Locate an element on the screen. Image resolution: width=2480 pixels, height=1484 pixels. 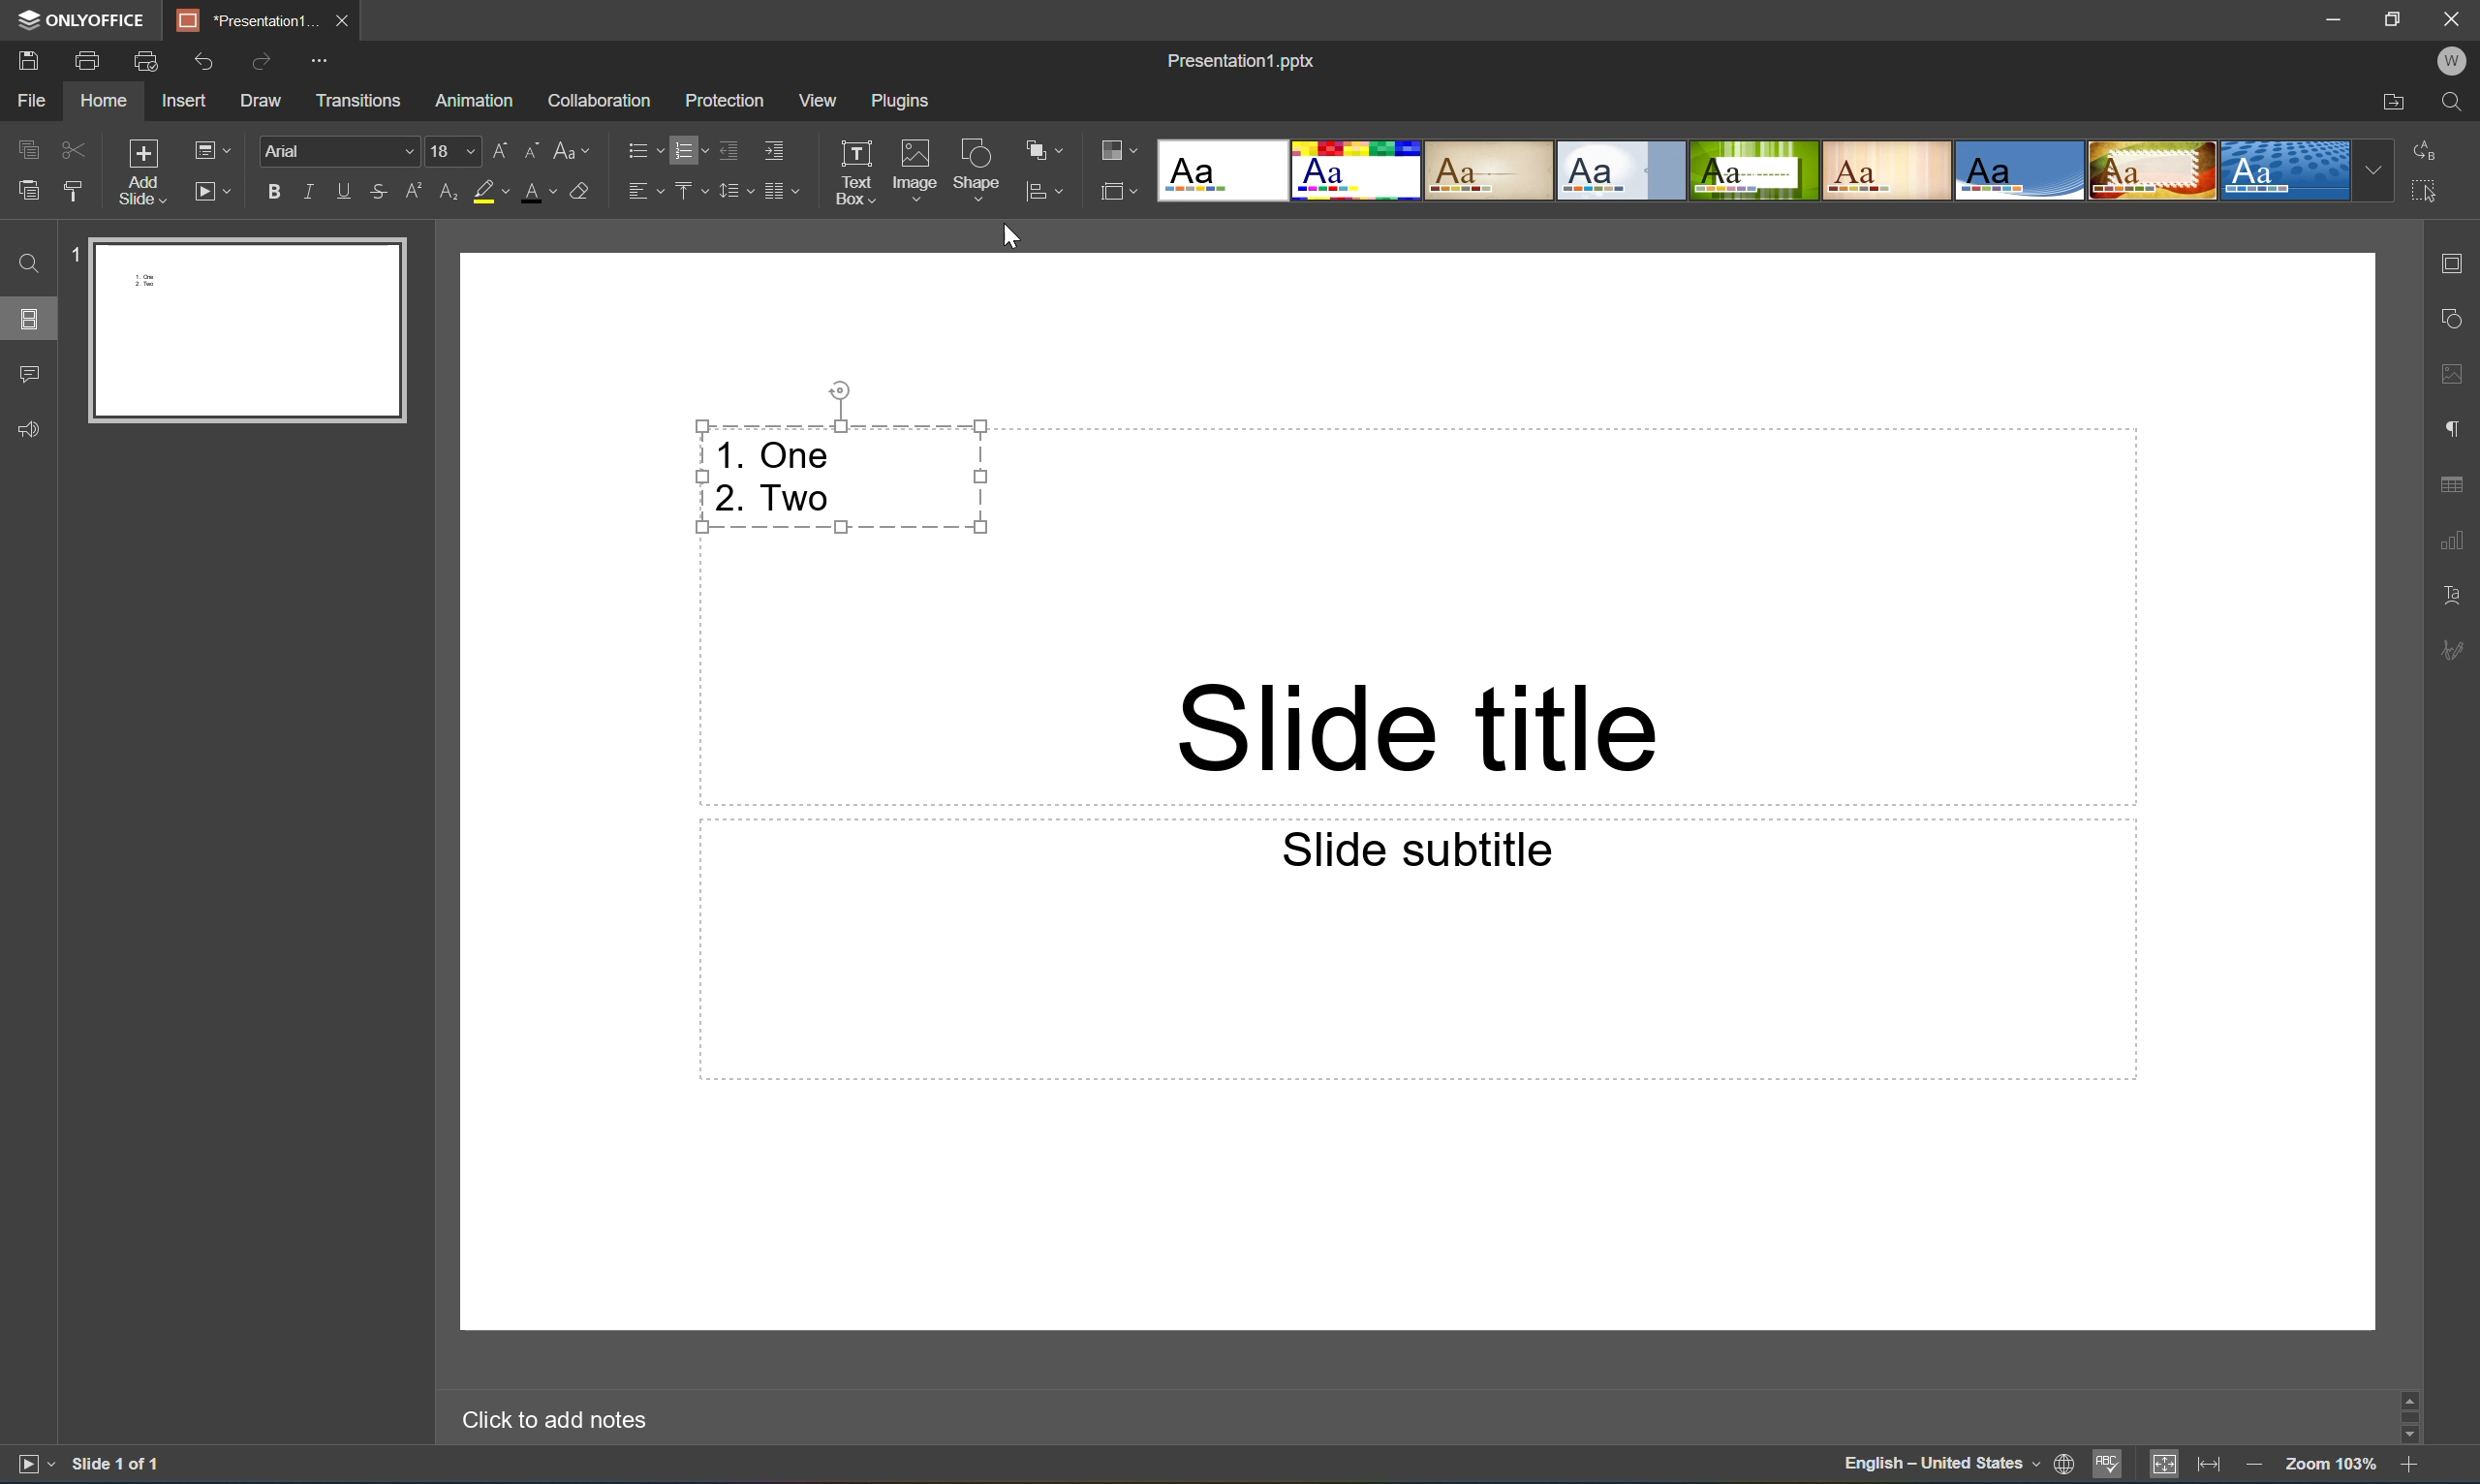
Protection is located at coordinates (724, 100).